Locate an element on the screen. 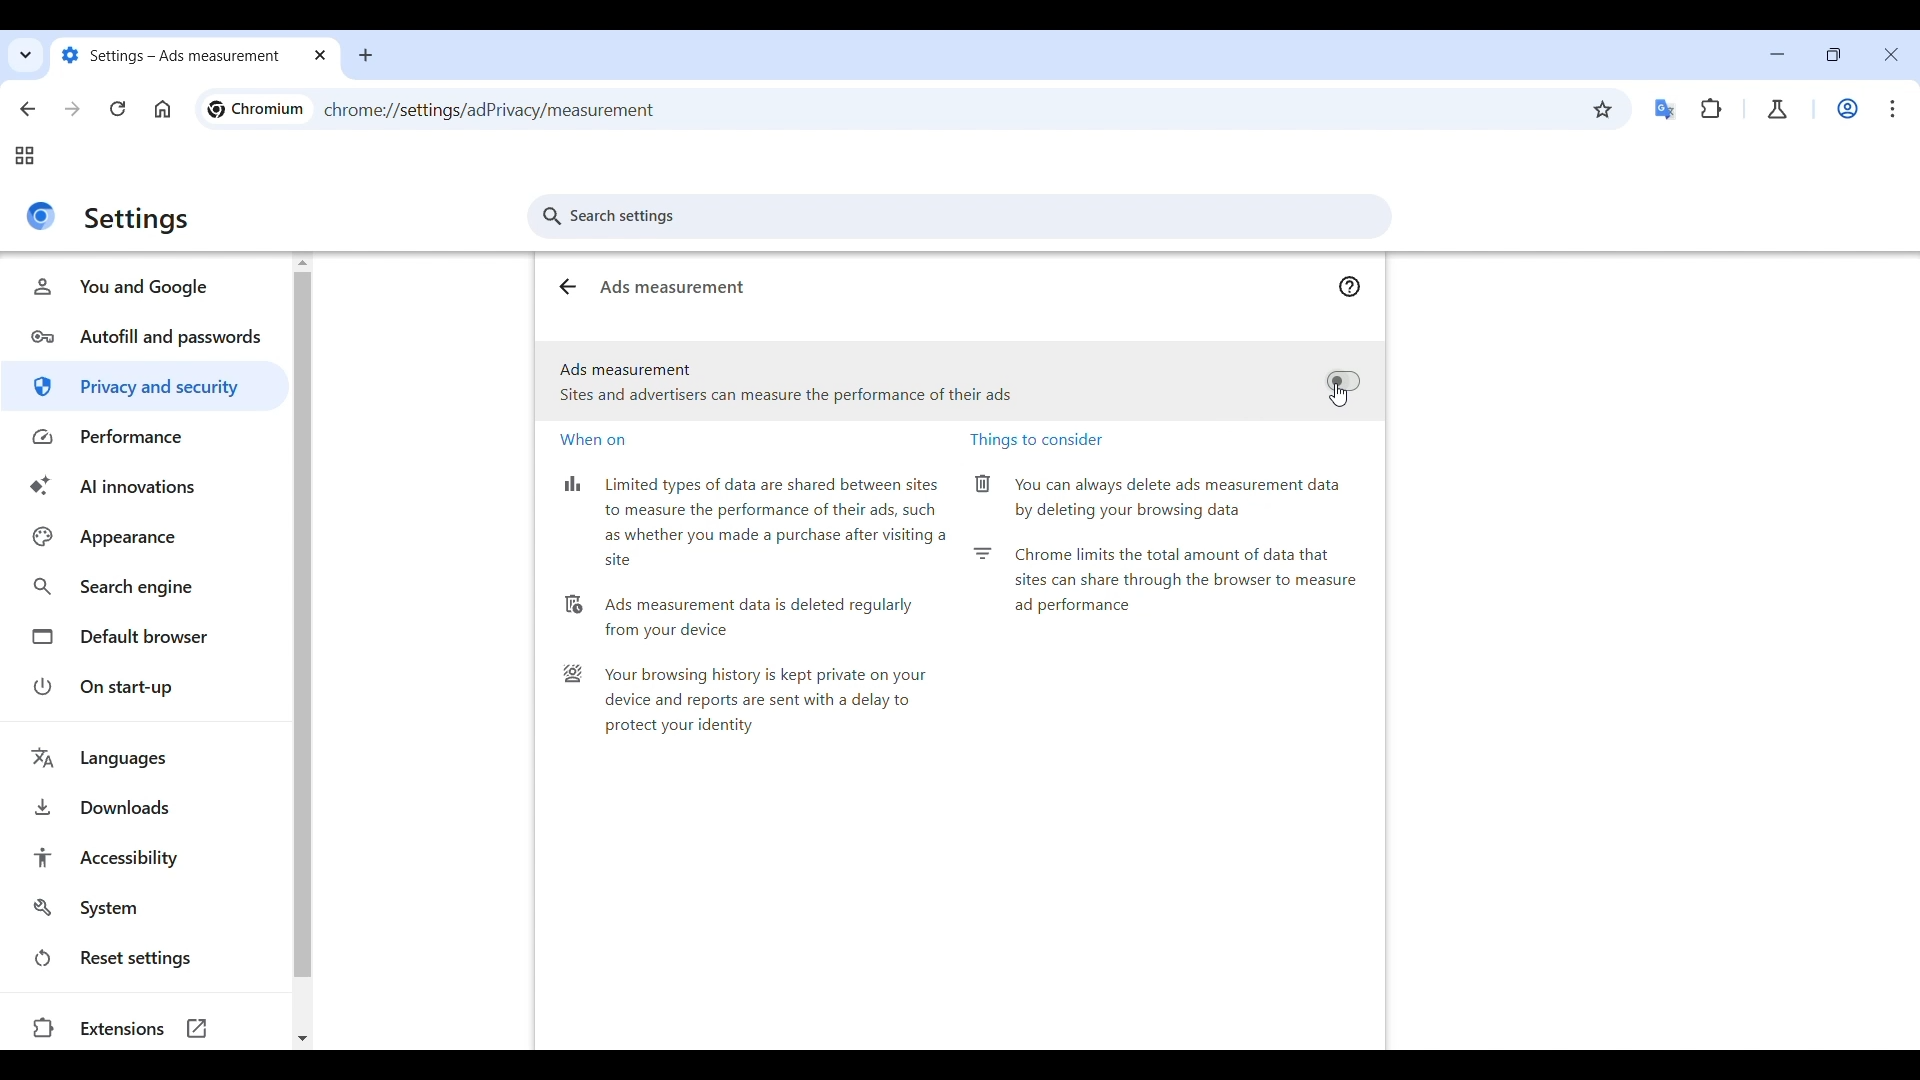  You can always delete ads measurement data
by deleting your browsing data is located at coordinates (1160, 499).